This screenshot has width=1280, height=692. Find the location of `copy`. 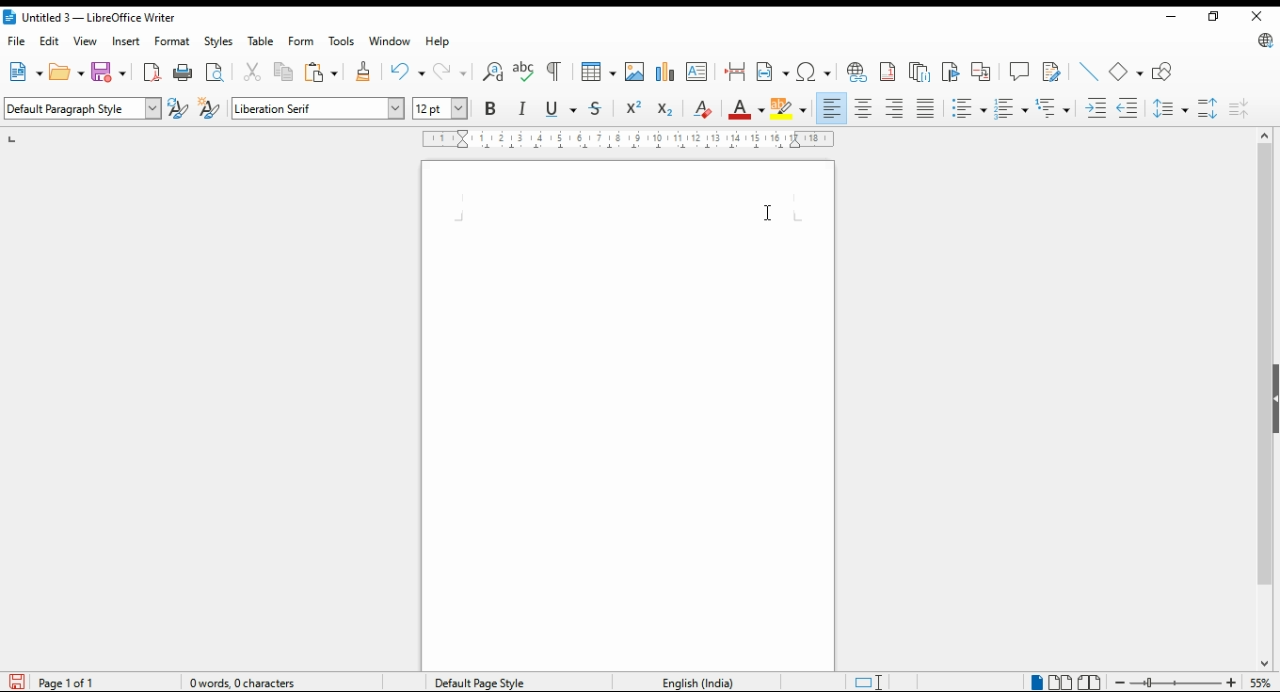

copy is located at coordinates (285, 73).